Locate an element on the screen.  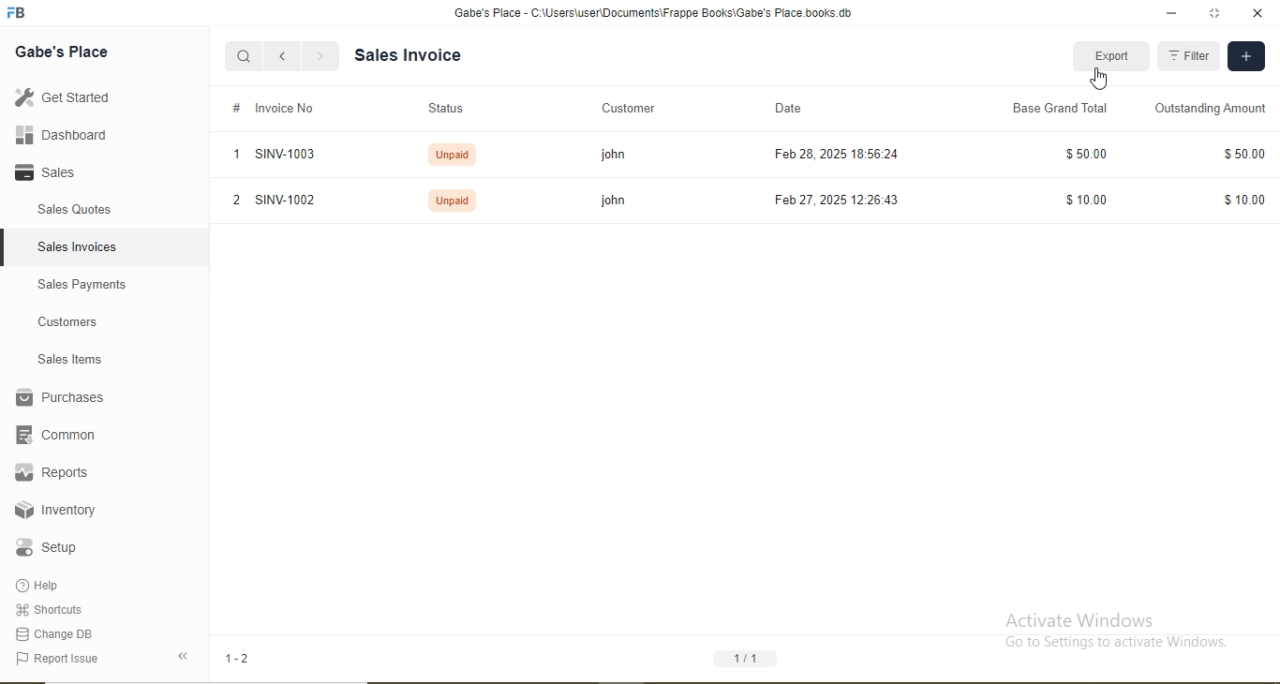
close is located at coordinates (1263, 13).